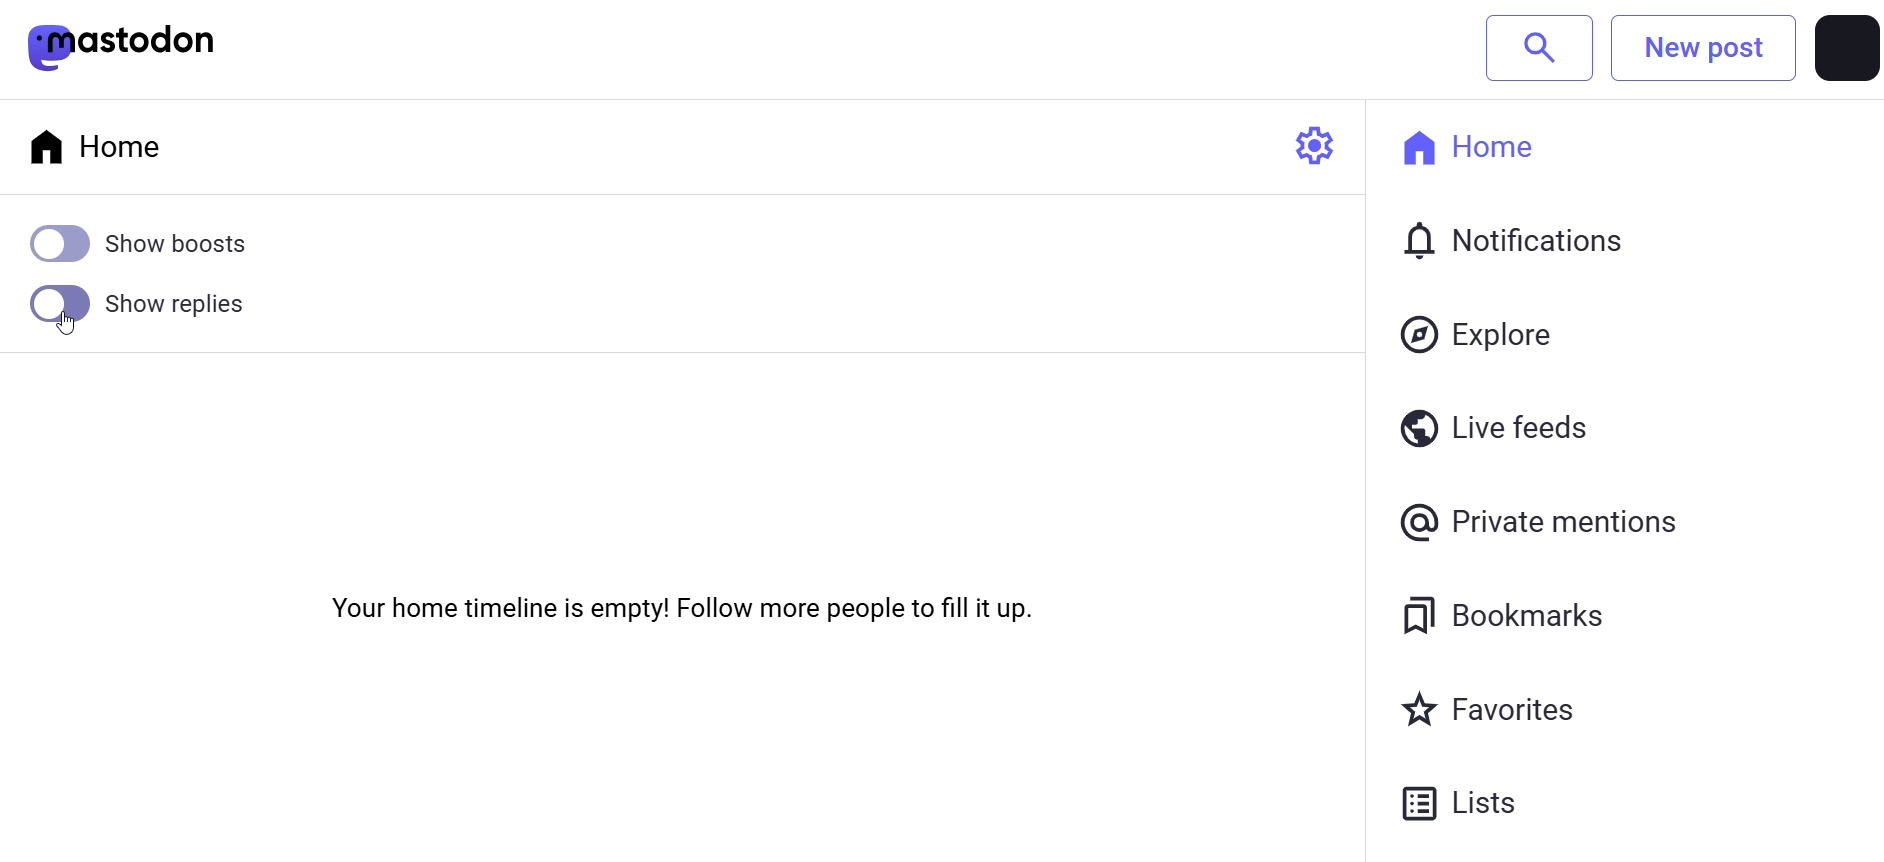  What do you see at coordinates (1505, 426) in the screenshot?
I see `live feeds` at bounding box center [1505, 426].